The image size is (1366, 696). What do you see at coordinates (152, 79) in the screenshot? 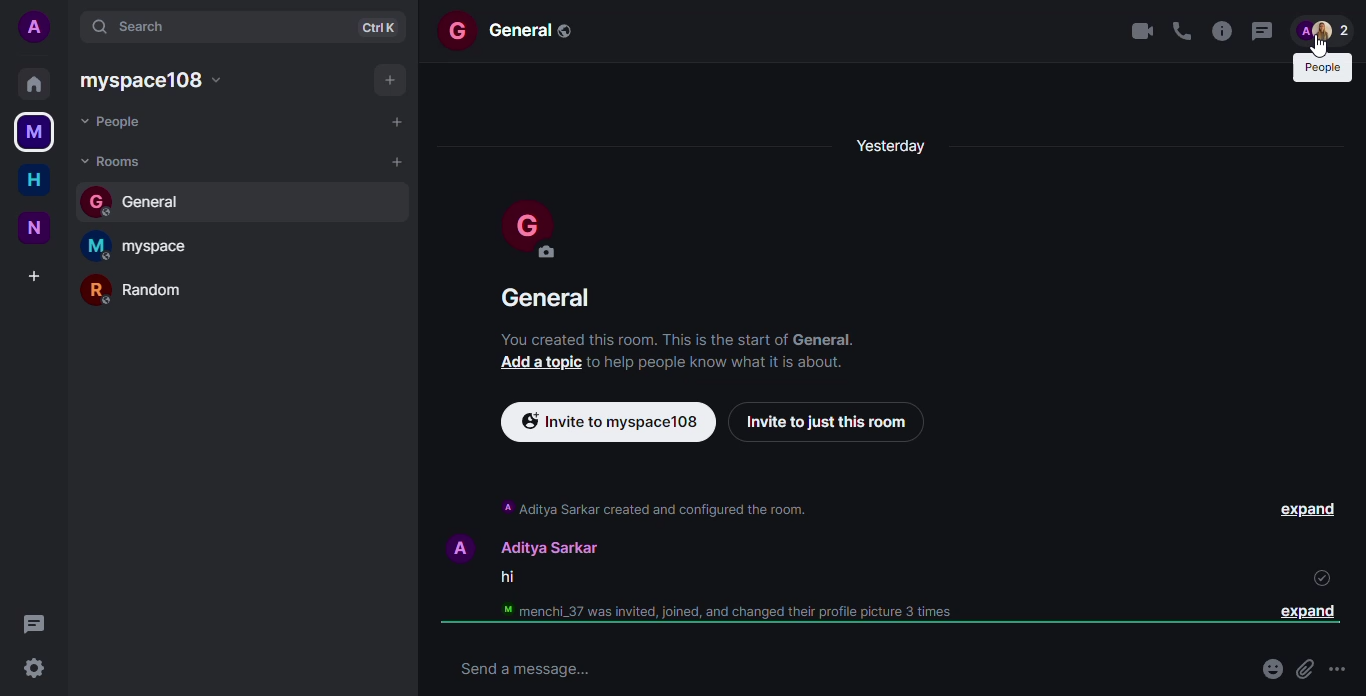
I see `myspace` at bounding box center [152, 79].